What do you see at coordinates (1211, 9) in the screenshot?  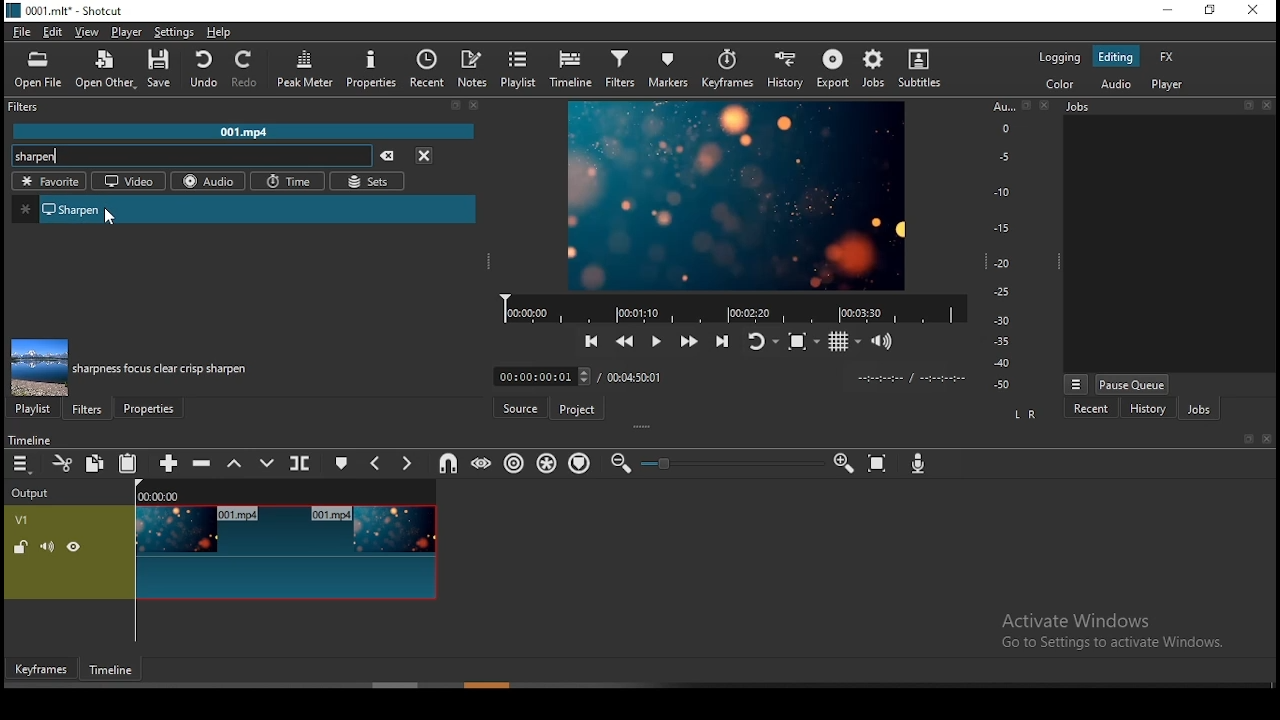 I see `restore` at bounding box center [1211, 9].